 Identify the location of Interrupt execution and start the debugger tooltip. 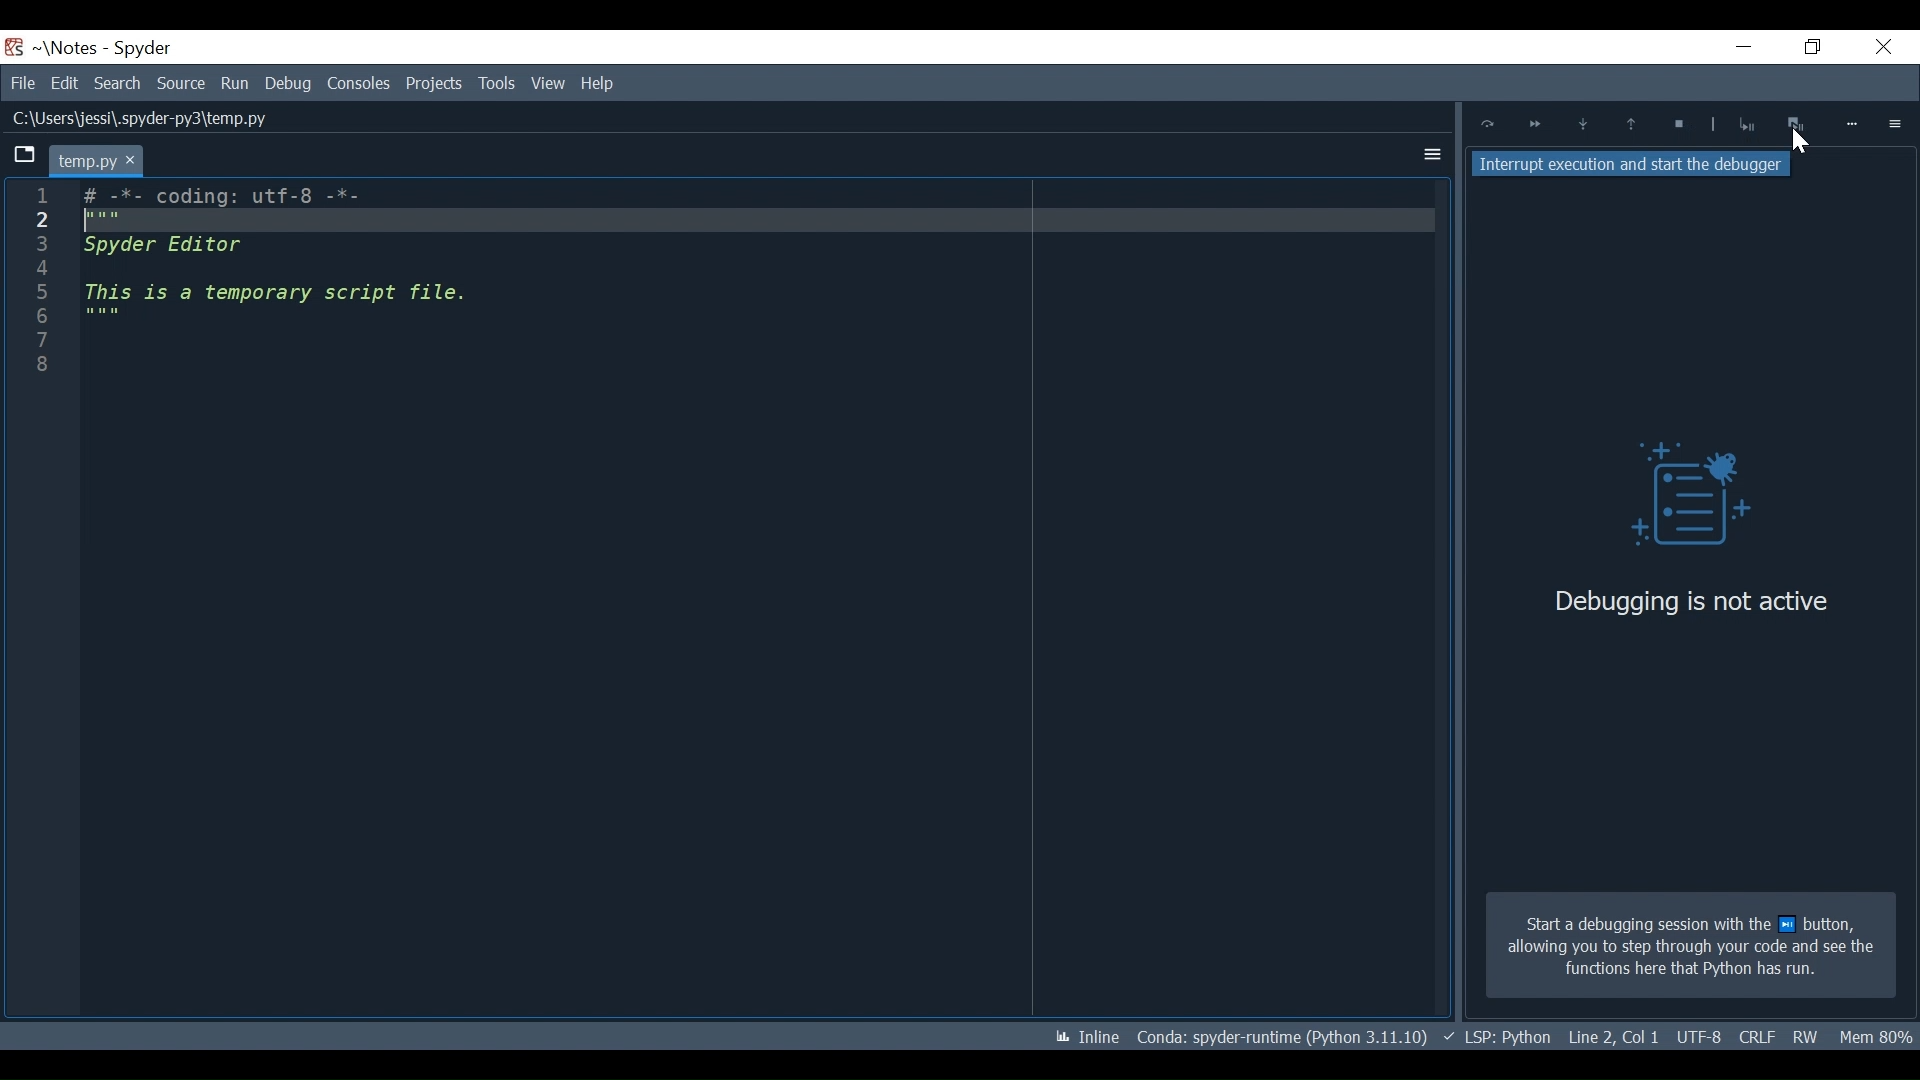
(1638, 166).